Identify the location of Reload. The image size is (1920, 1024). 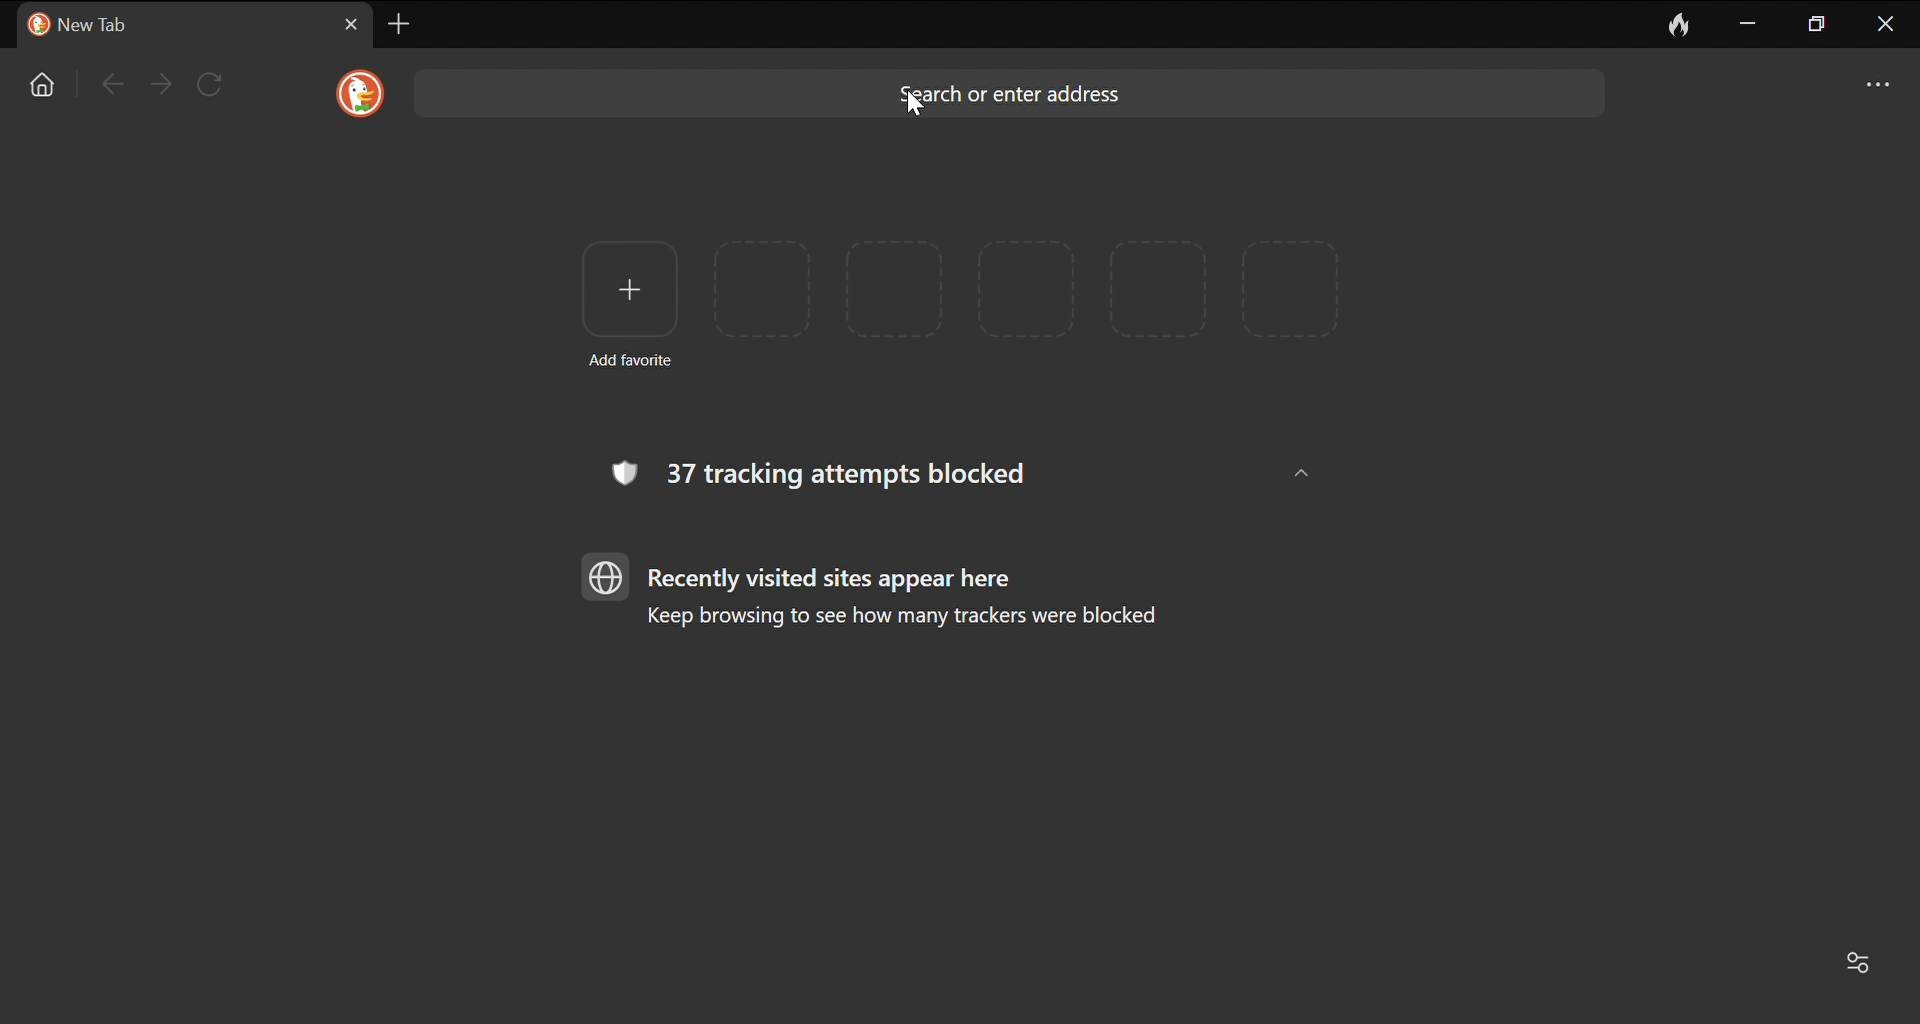
(211, 83).